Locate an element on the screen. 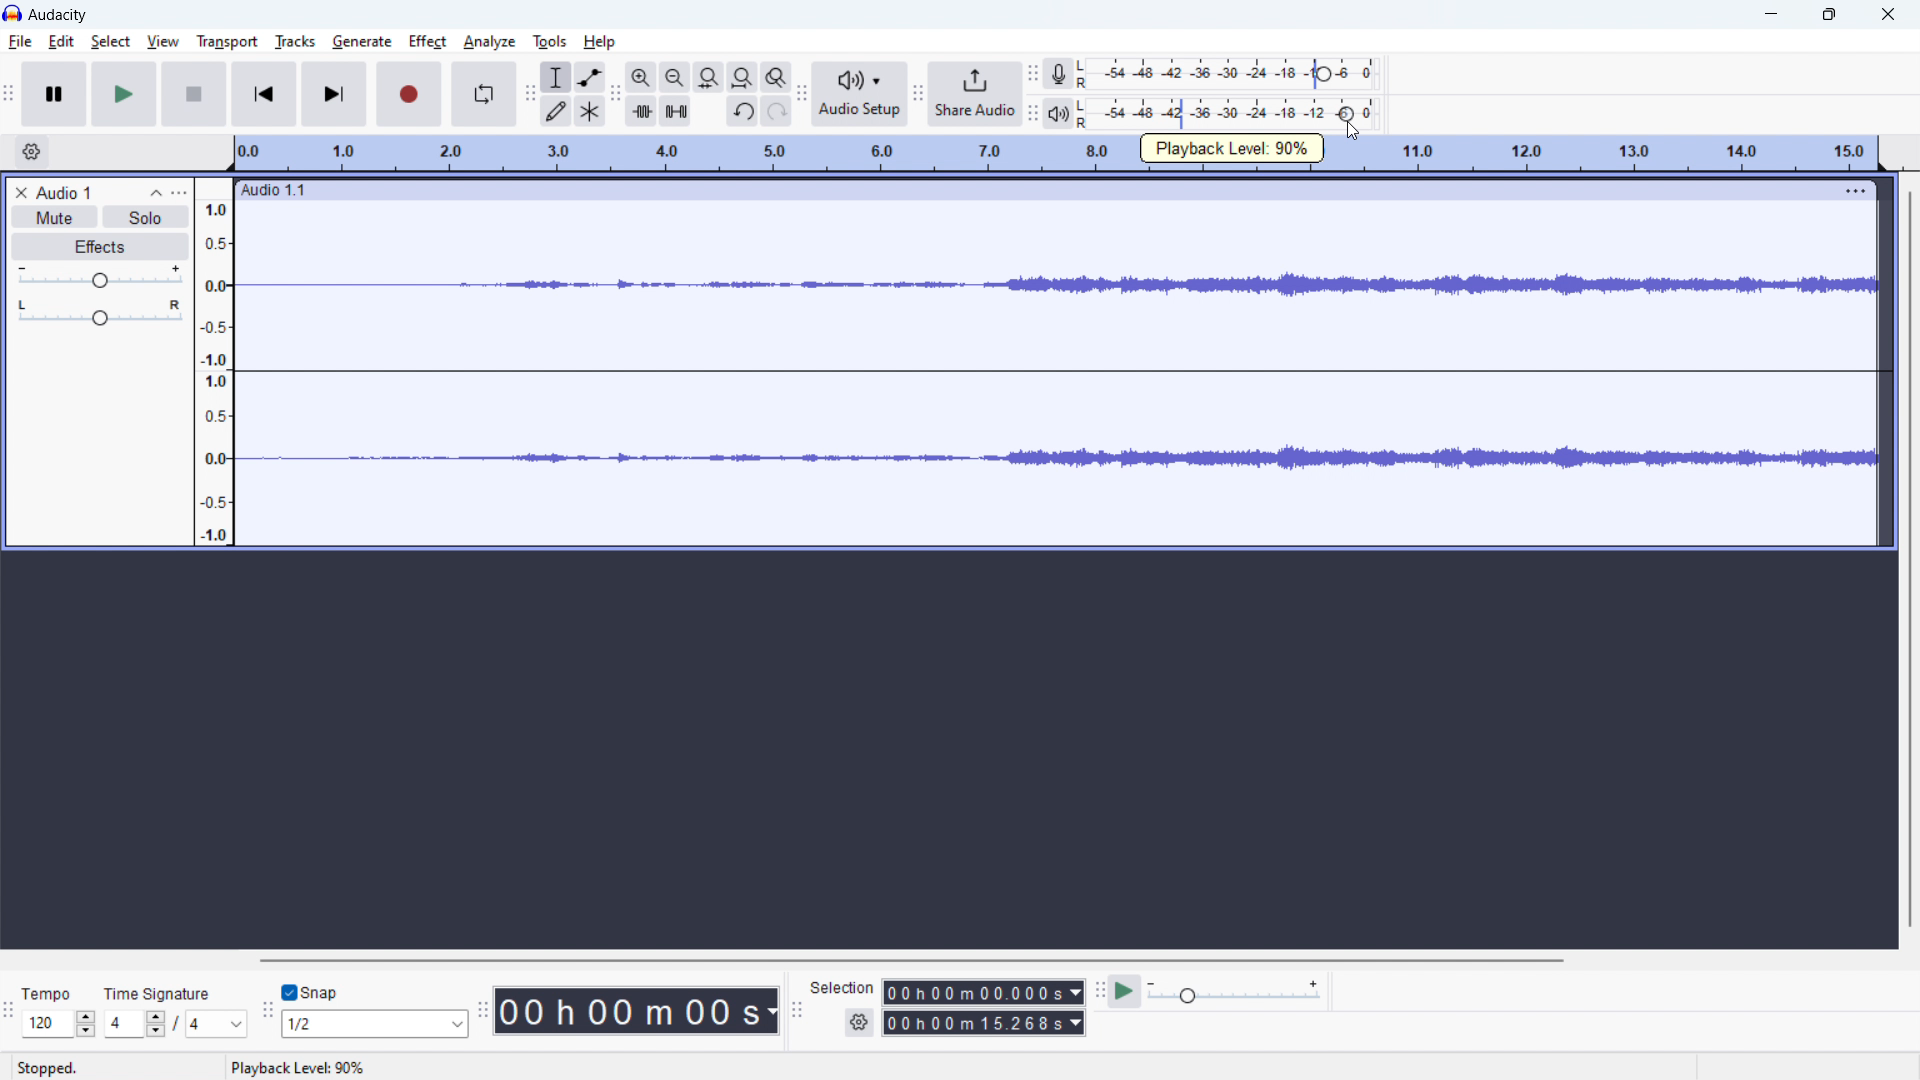 Image resolution: width=1920 pixels, height=1080 pixels. playback meter is located at coordinates (1059, 112).